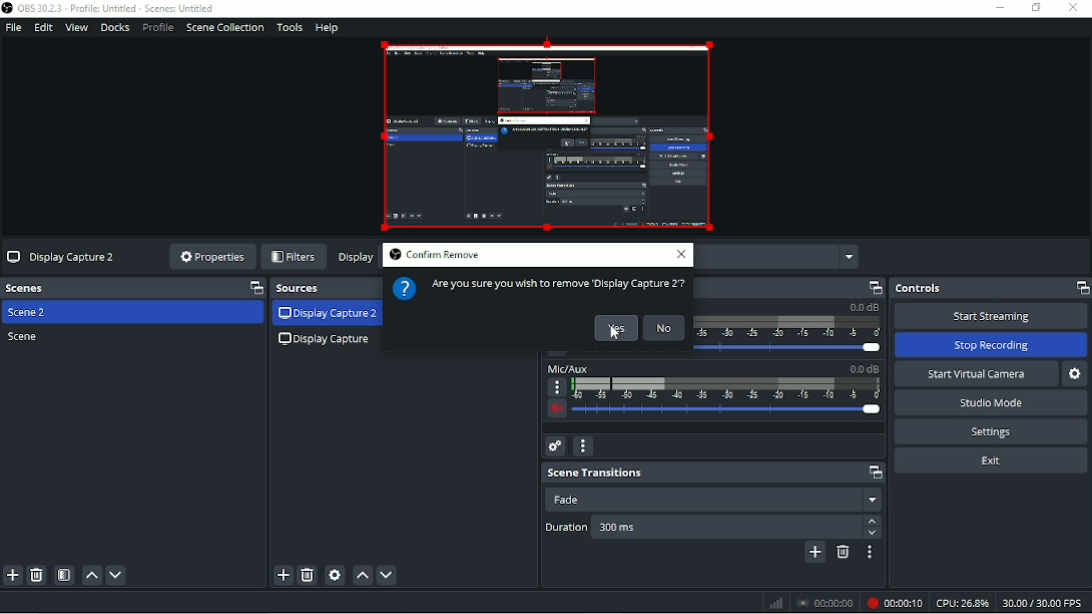 Image resolution: width=1092 pixels, height=614 pixels. I want to click on Help, so click(329, 29).